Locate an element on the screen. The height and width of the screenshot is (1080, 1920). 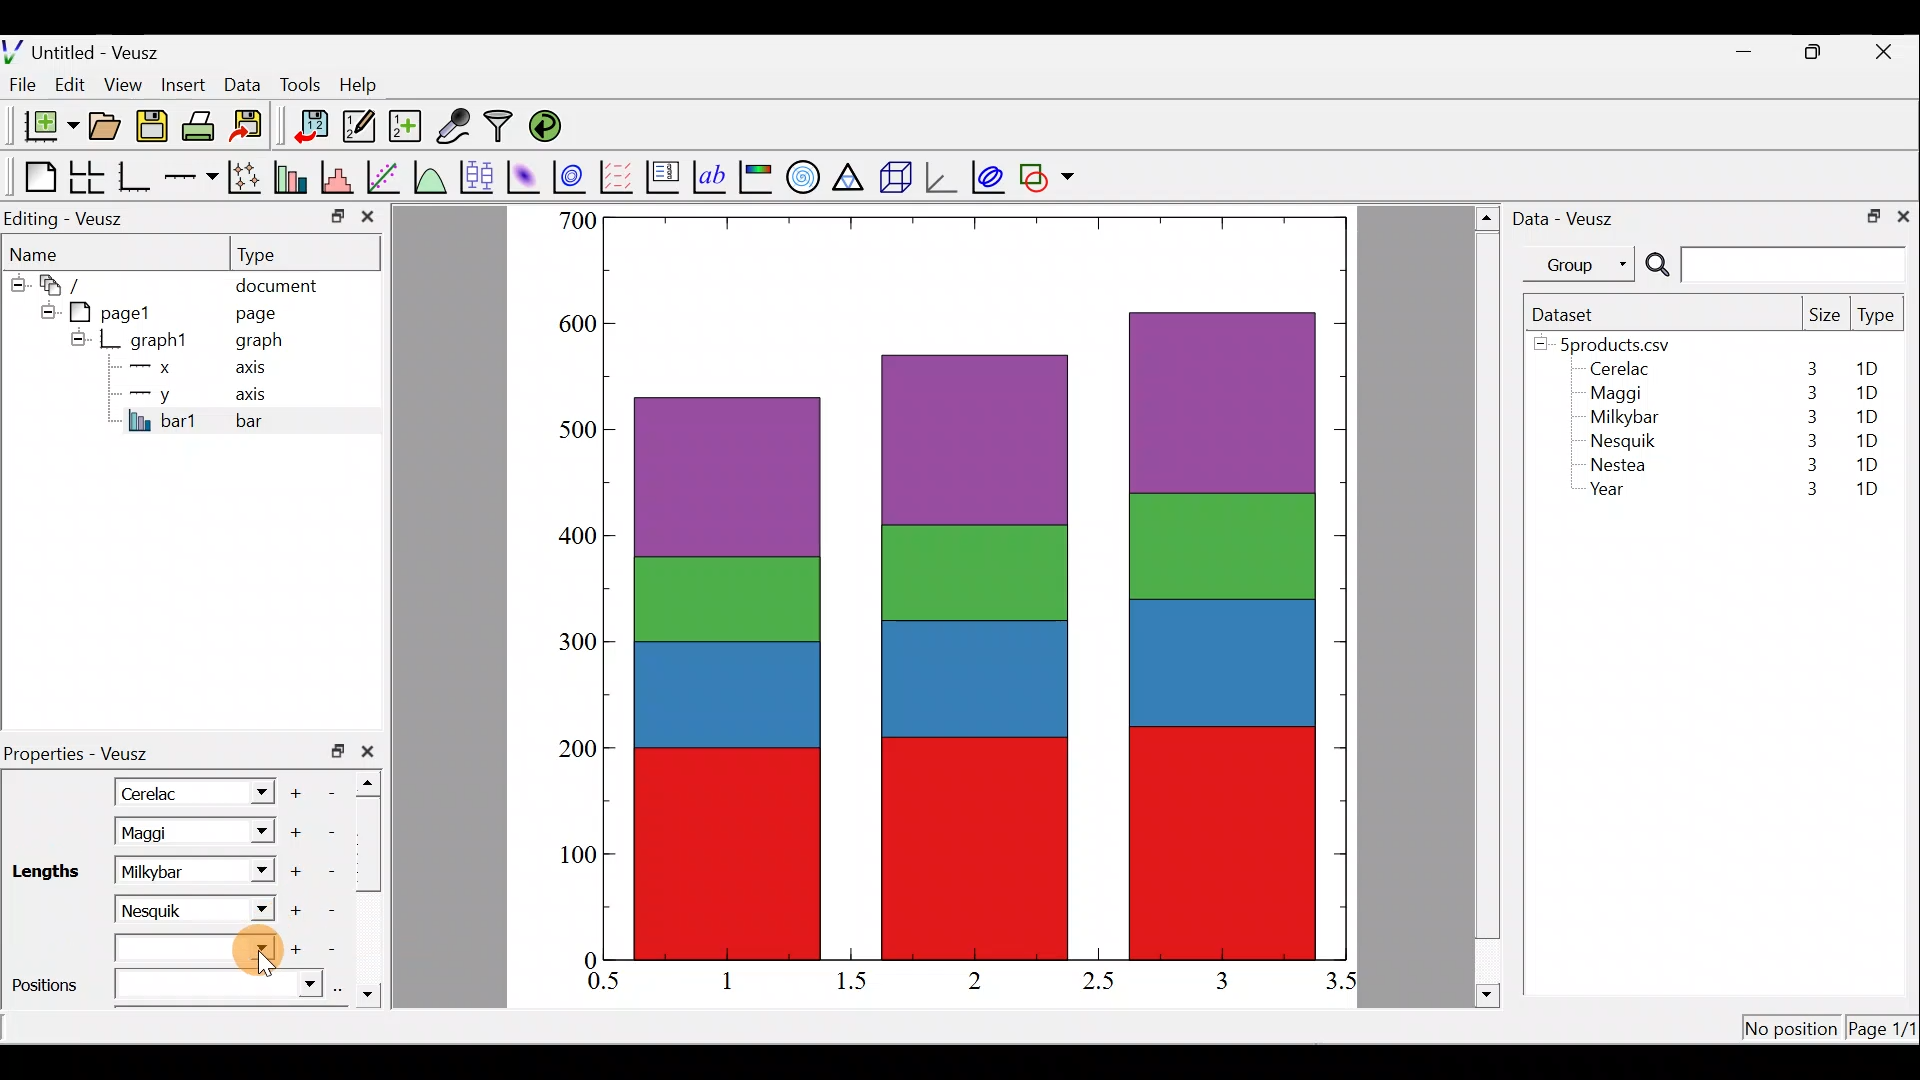
2.5 is located at coordinates (1098, 981).